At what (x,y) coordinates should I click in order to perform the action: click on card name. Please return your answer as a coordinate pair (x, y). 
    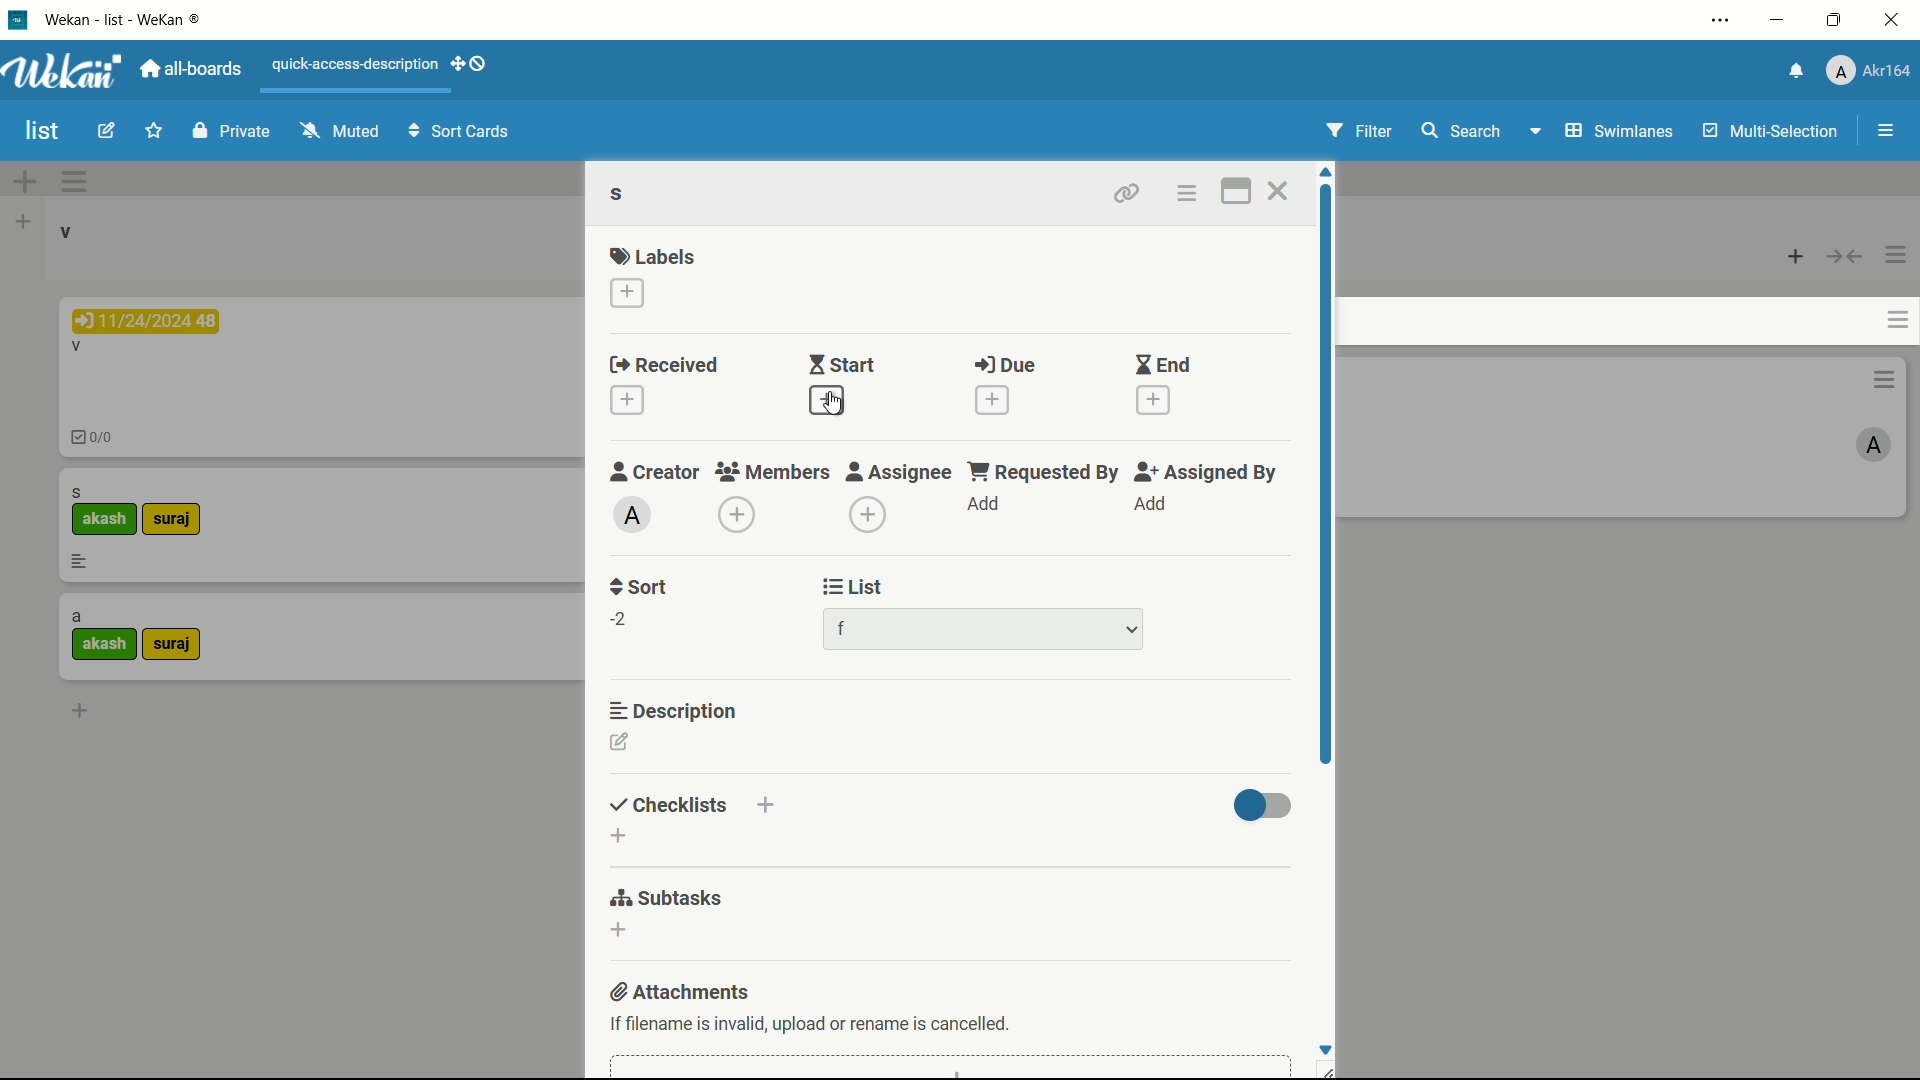
    Looking at the image, I should click on (77, 349).